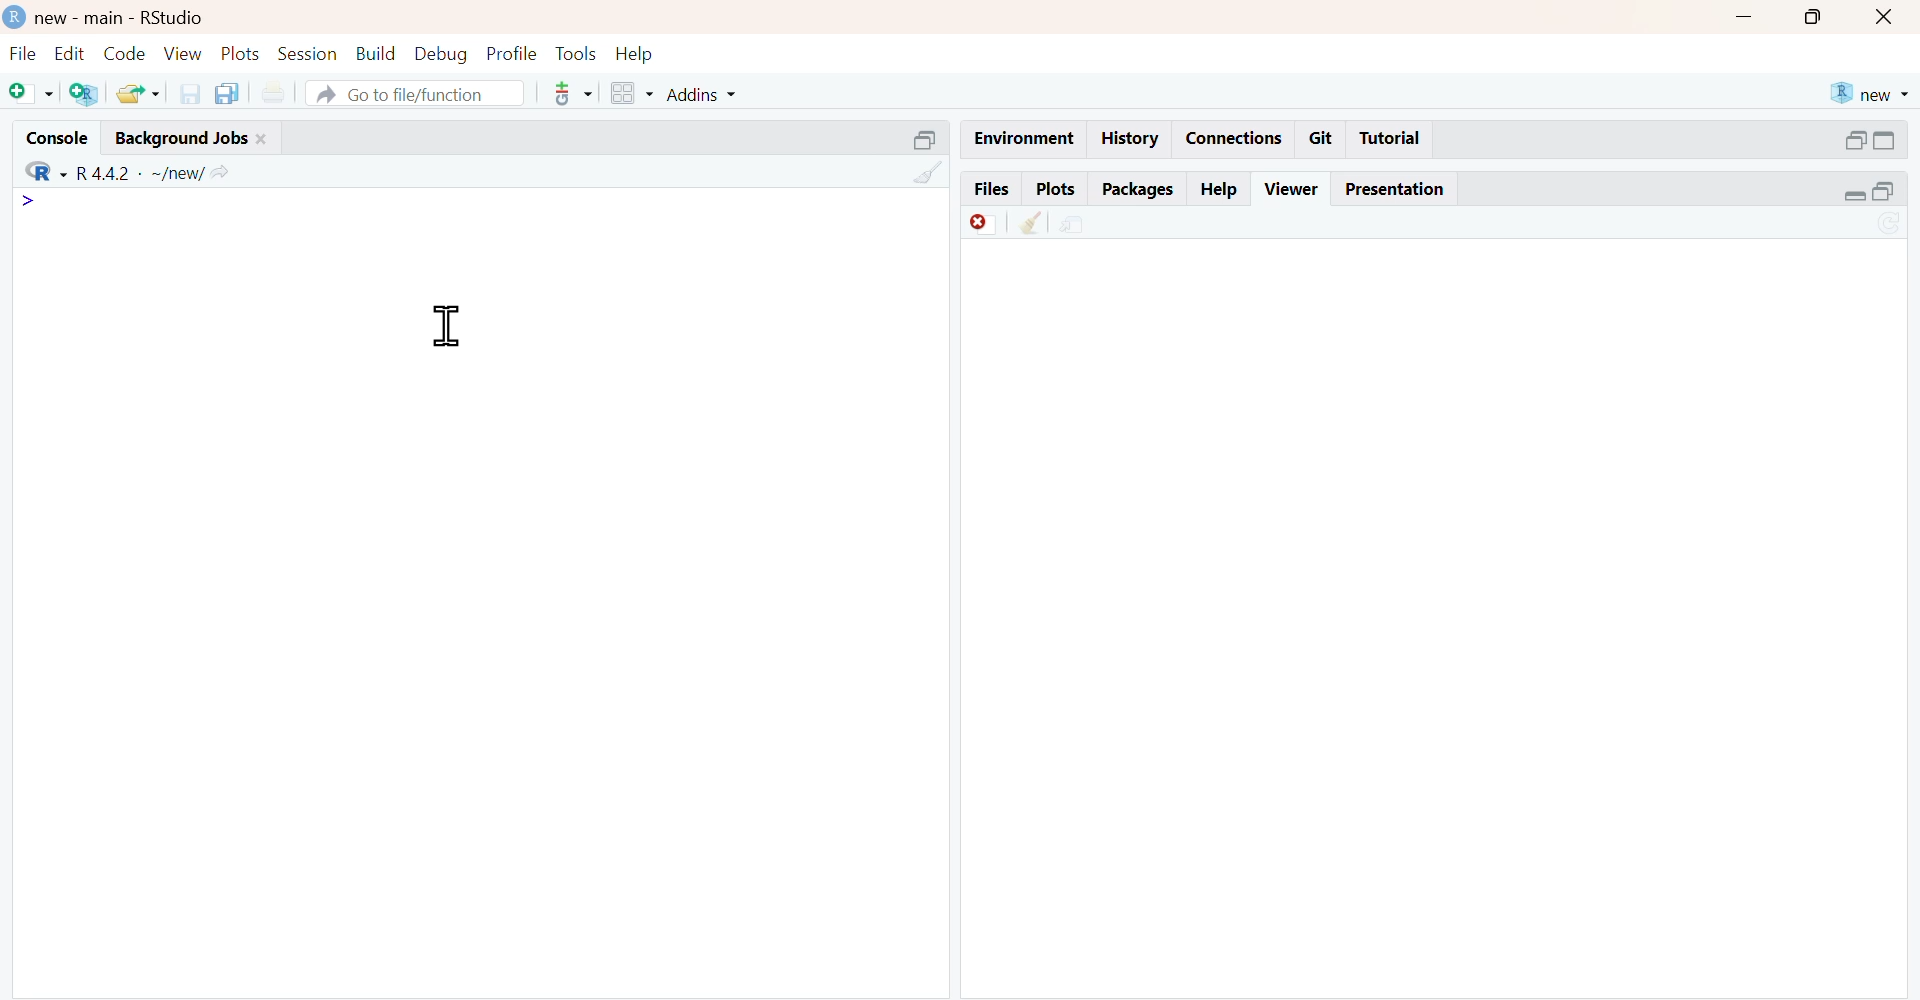  Describe the element at coordinates (1220, 191) in the screenshot. I see `help` at that location.